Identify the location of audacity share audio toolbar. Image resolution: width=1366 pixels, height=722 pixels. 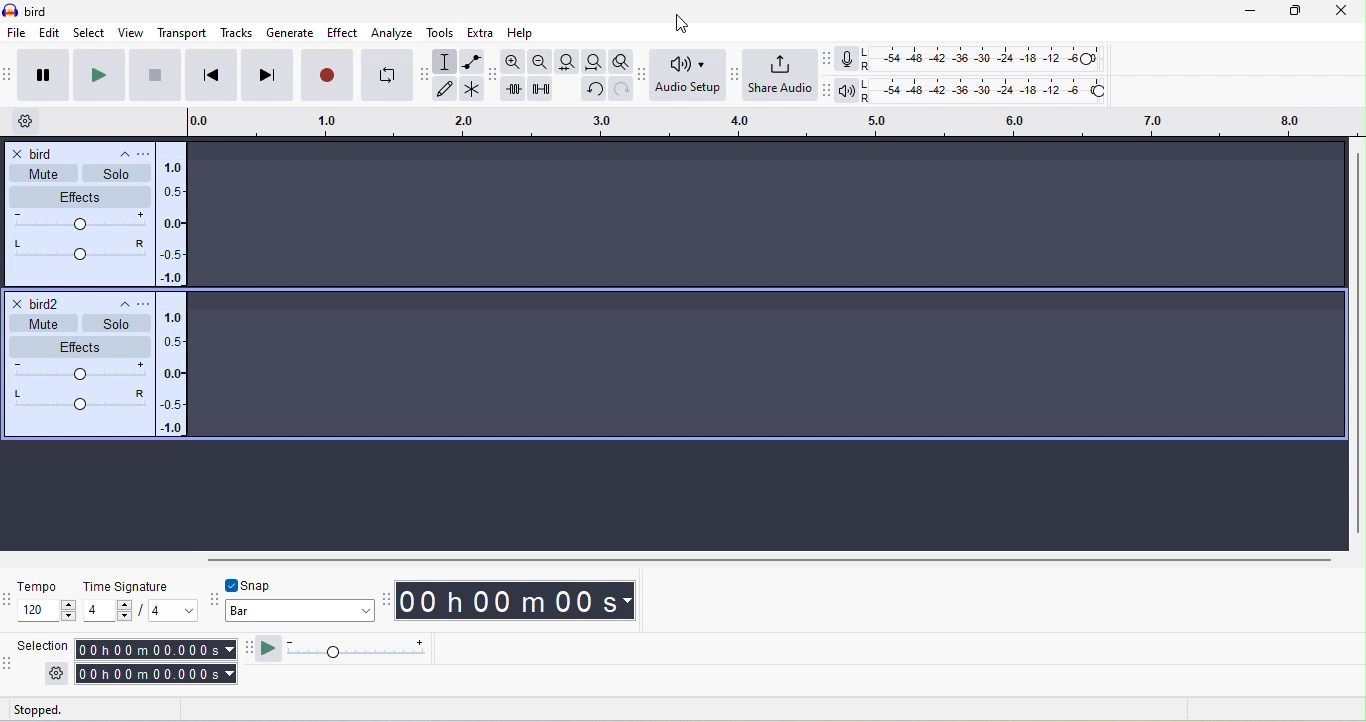
(739, 73).